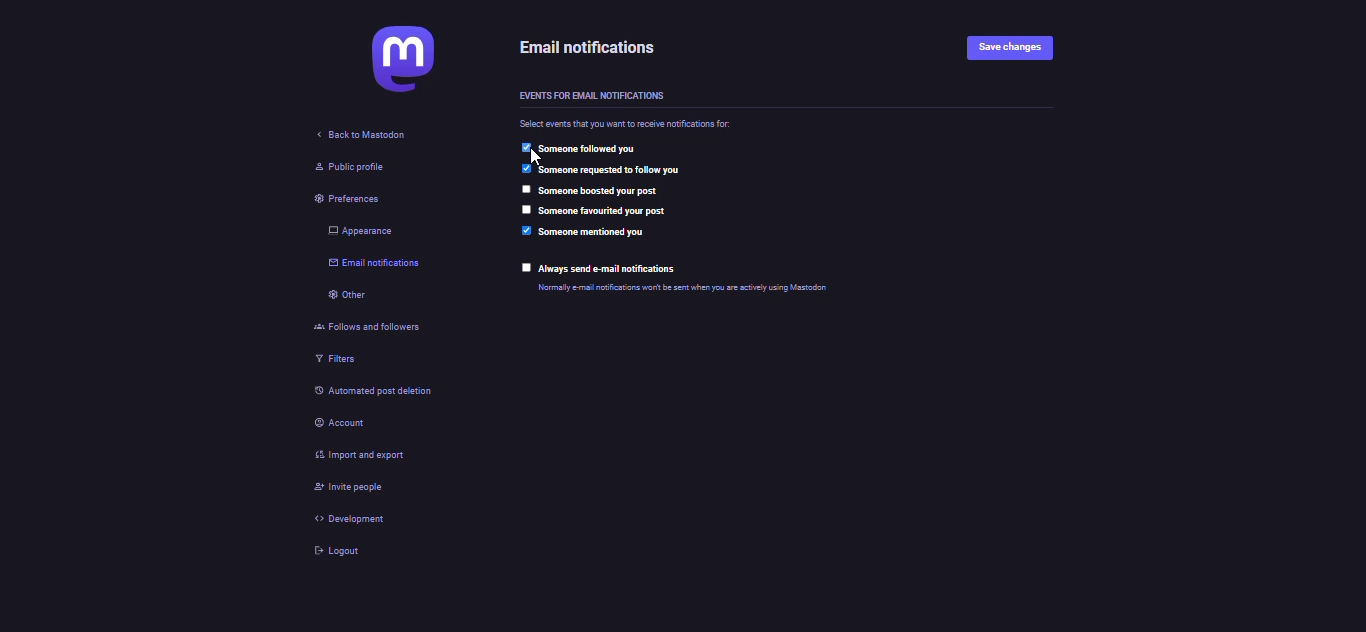 This screenshot has width=1366, height=632. What do you see at coordinates (346, 168) in the screenshot?
I see `public profile` at bounding box center [346, 168].